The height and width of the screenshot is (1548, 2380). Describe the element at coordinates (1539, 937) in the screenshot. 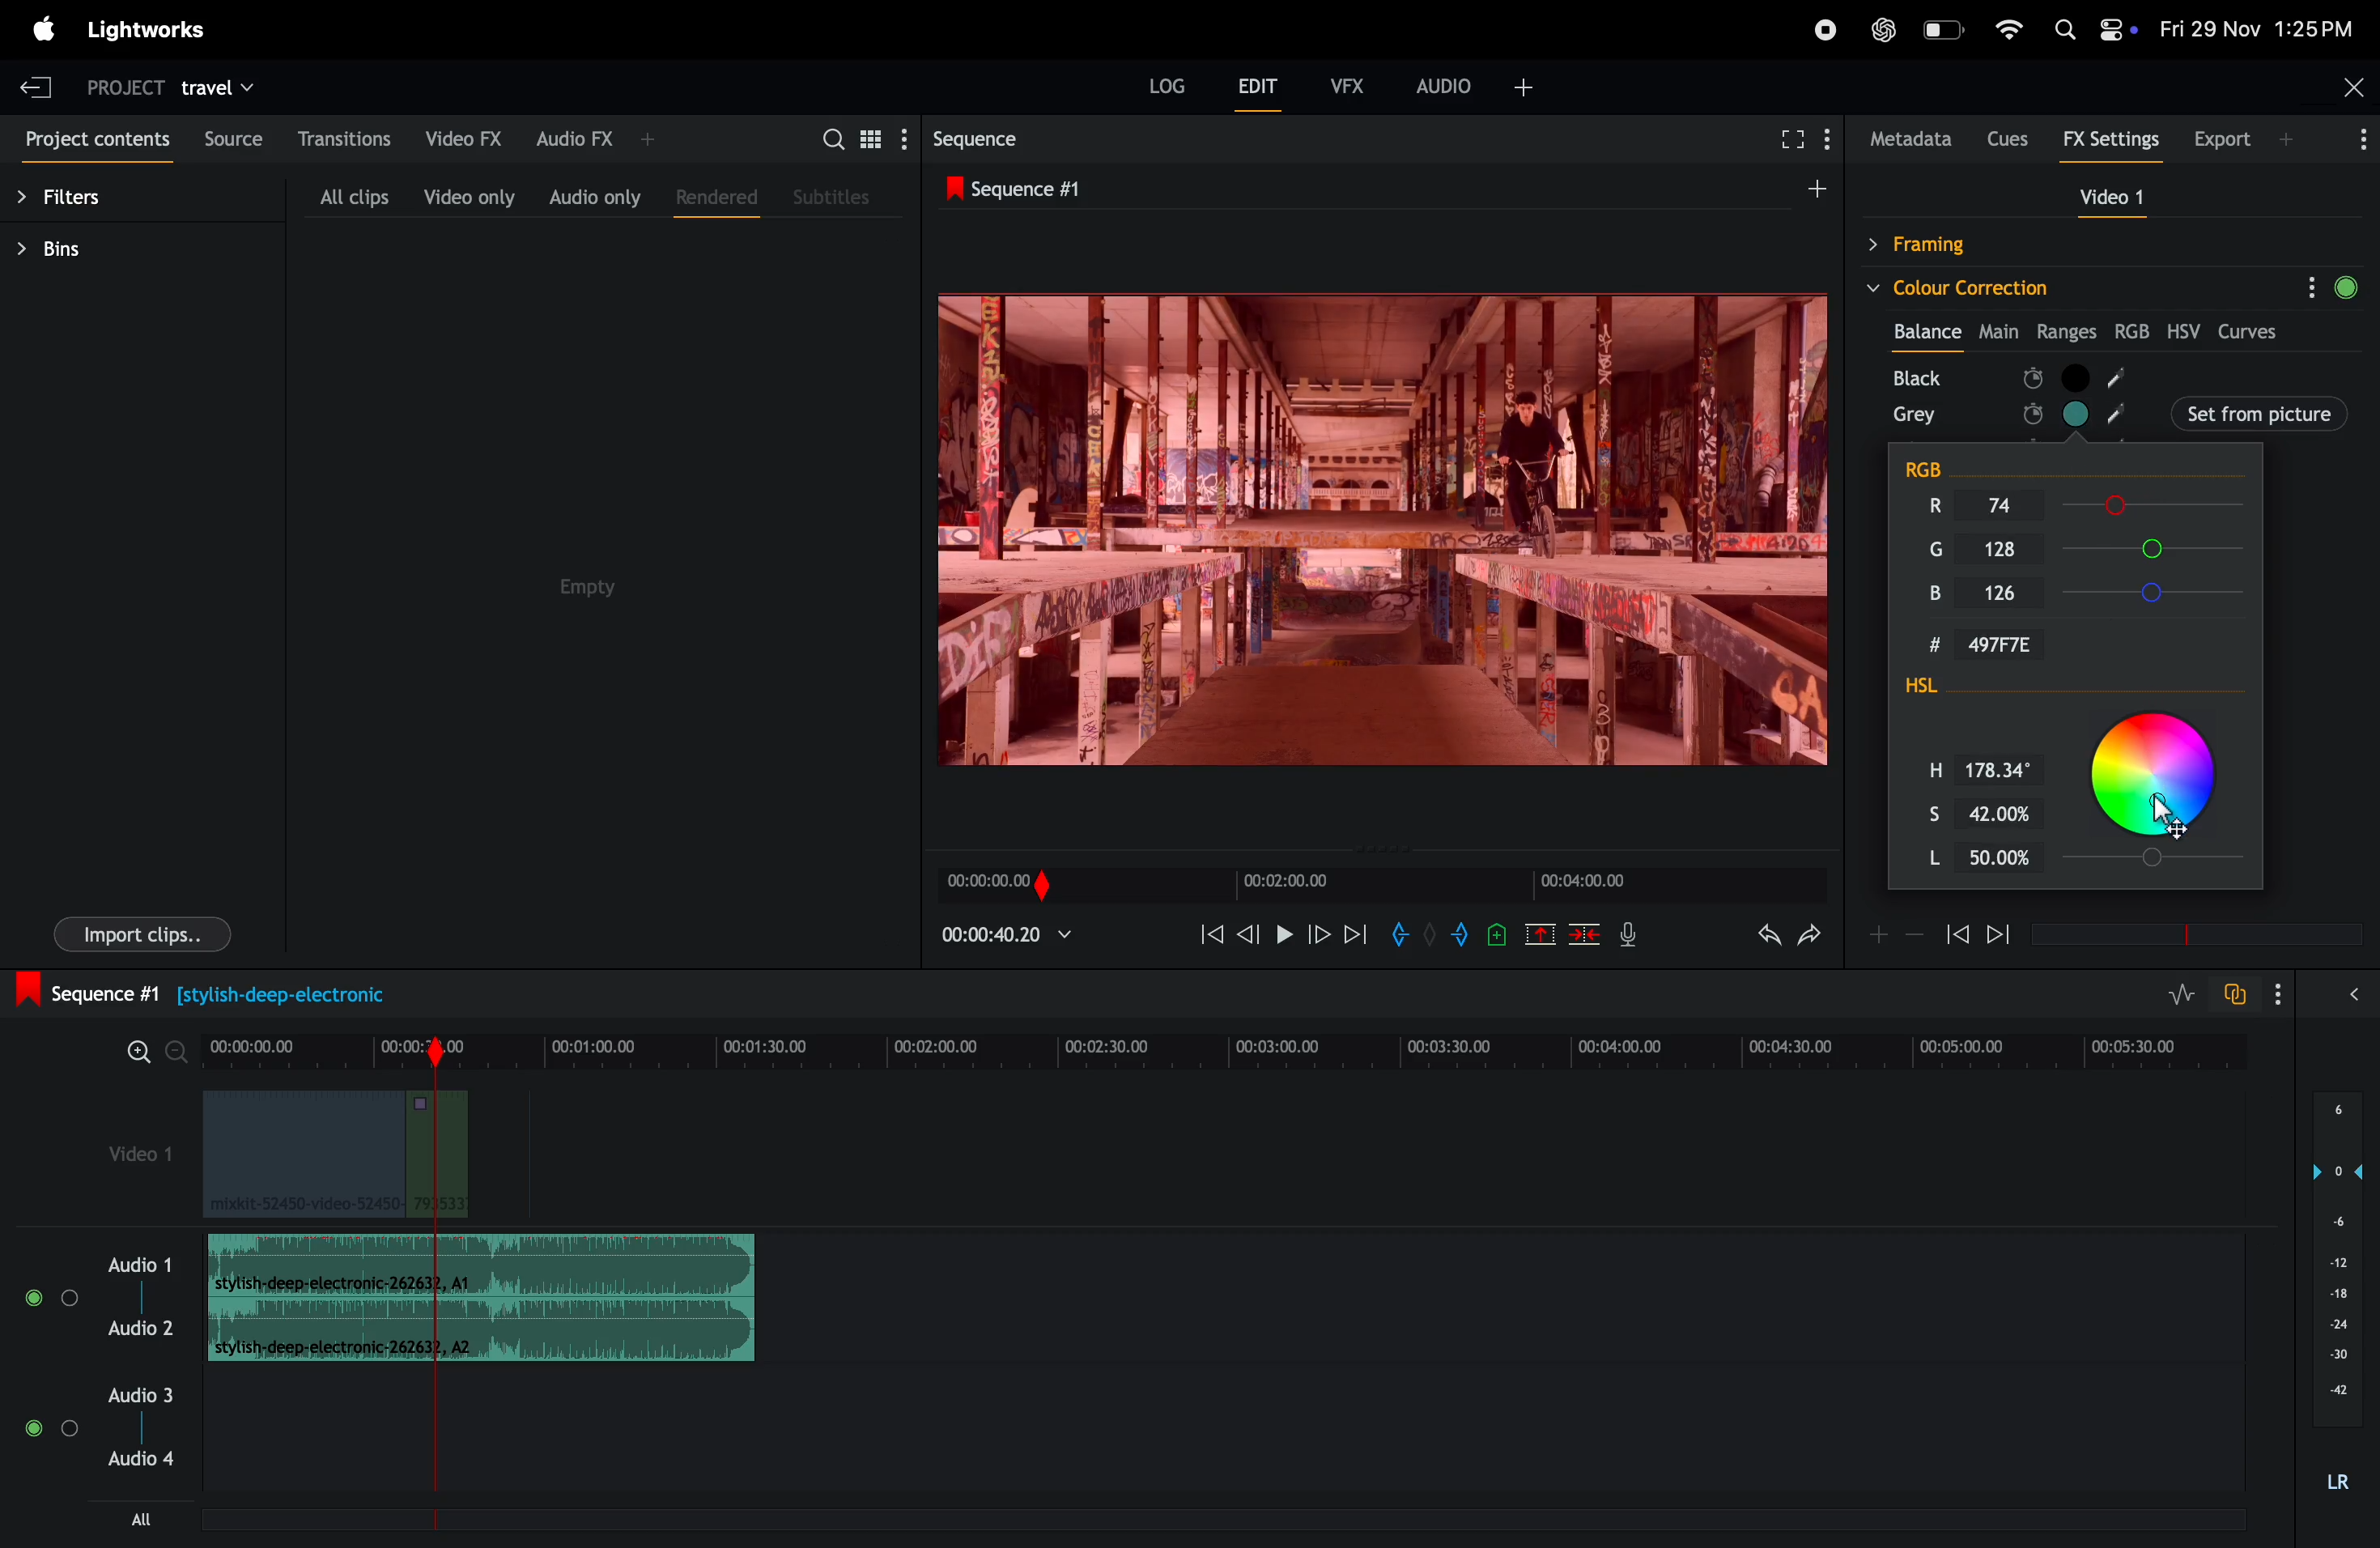

I see `cut` at that location.